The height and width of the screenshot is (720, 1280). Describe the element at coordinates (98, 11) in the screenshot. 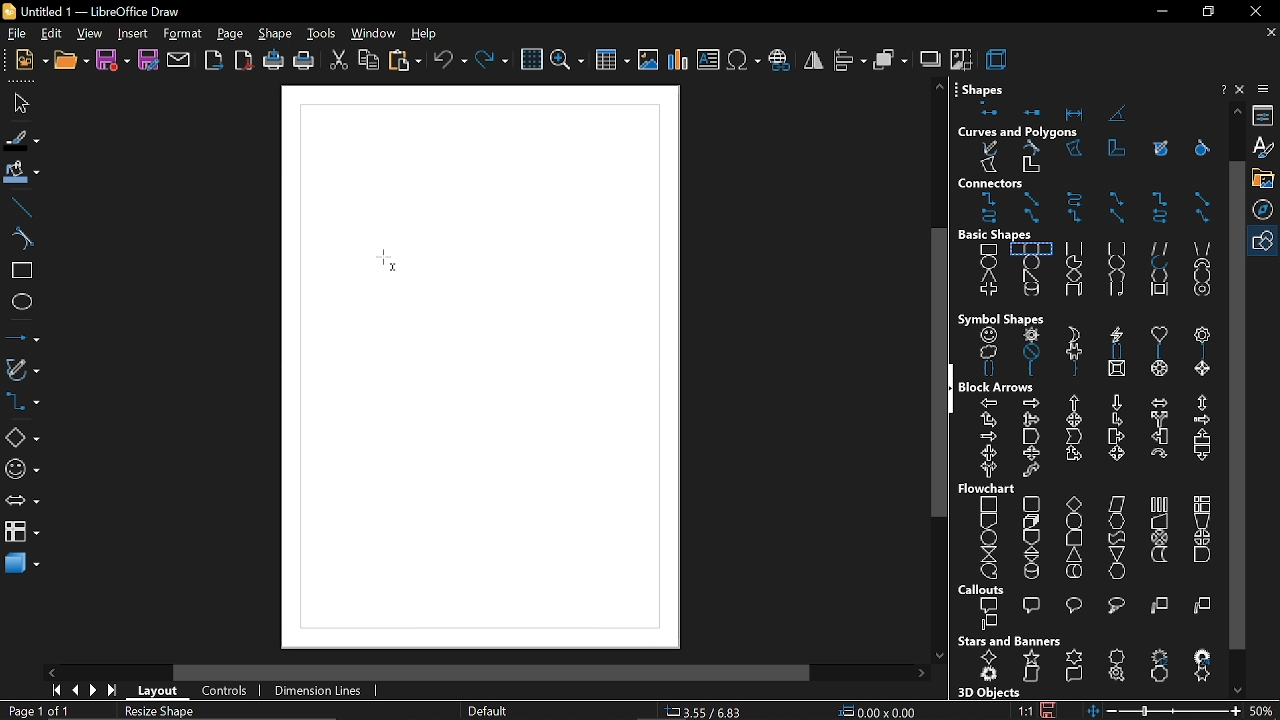

I see `current window` at that location.